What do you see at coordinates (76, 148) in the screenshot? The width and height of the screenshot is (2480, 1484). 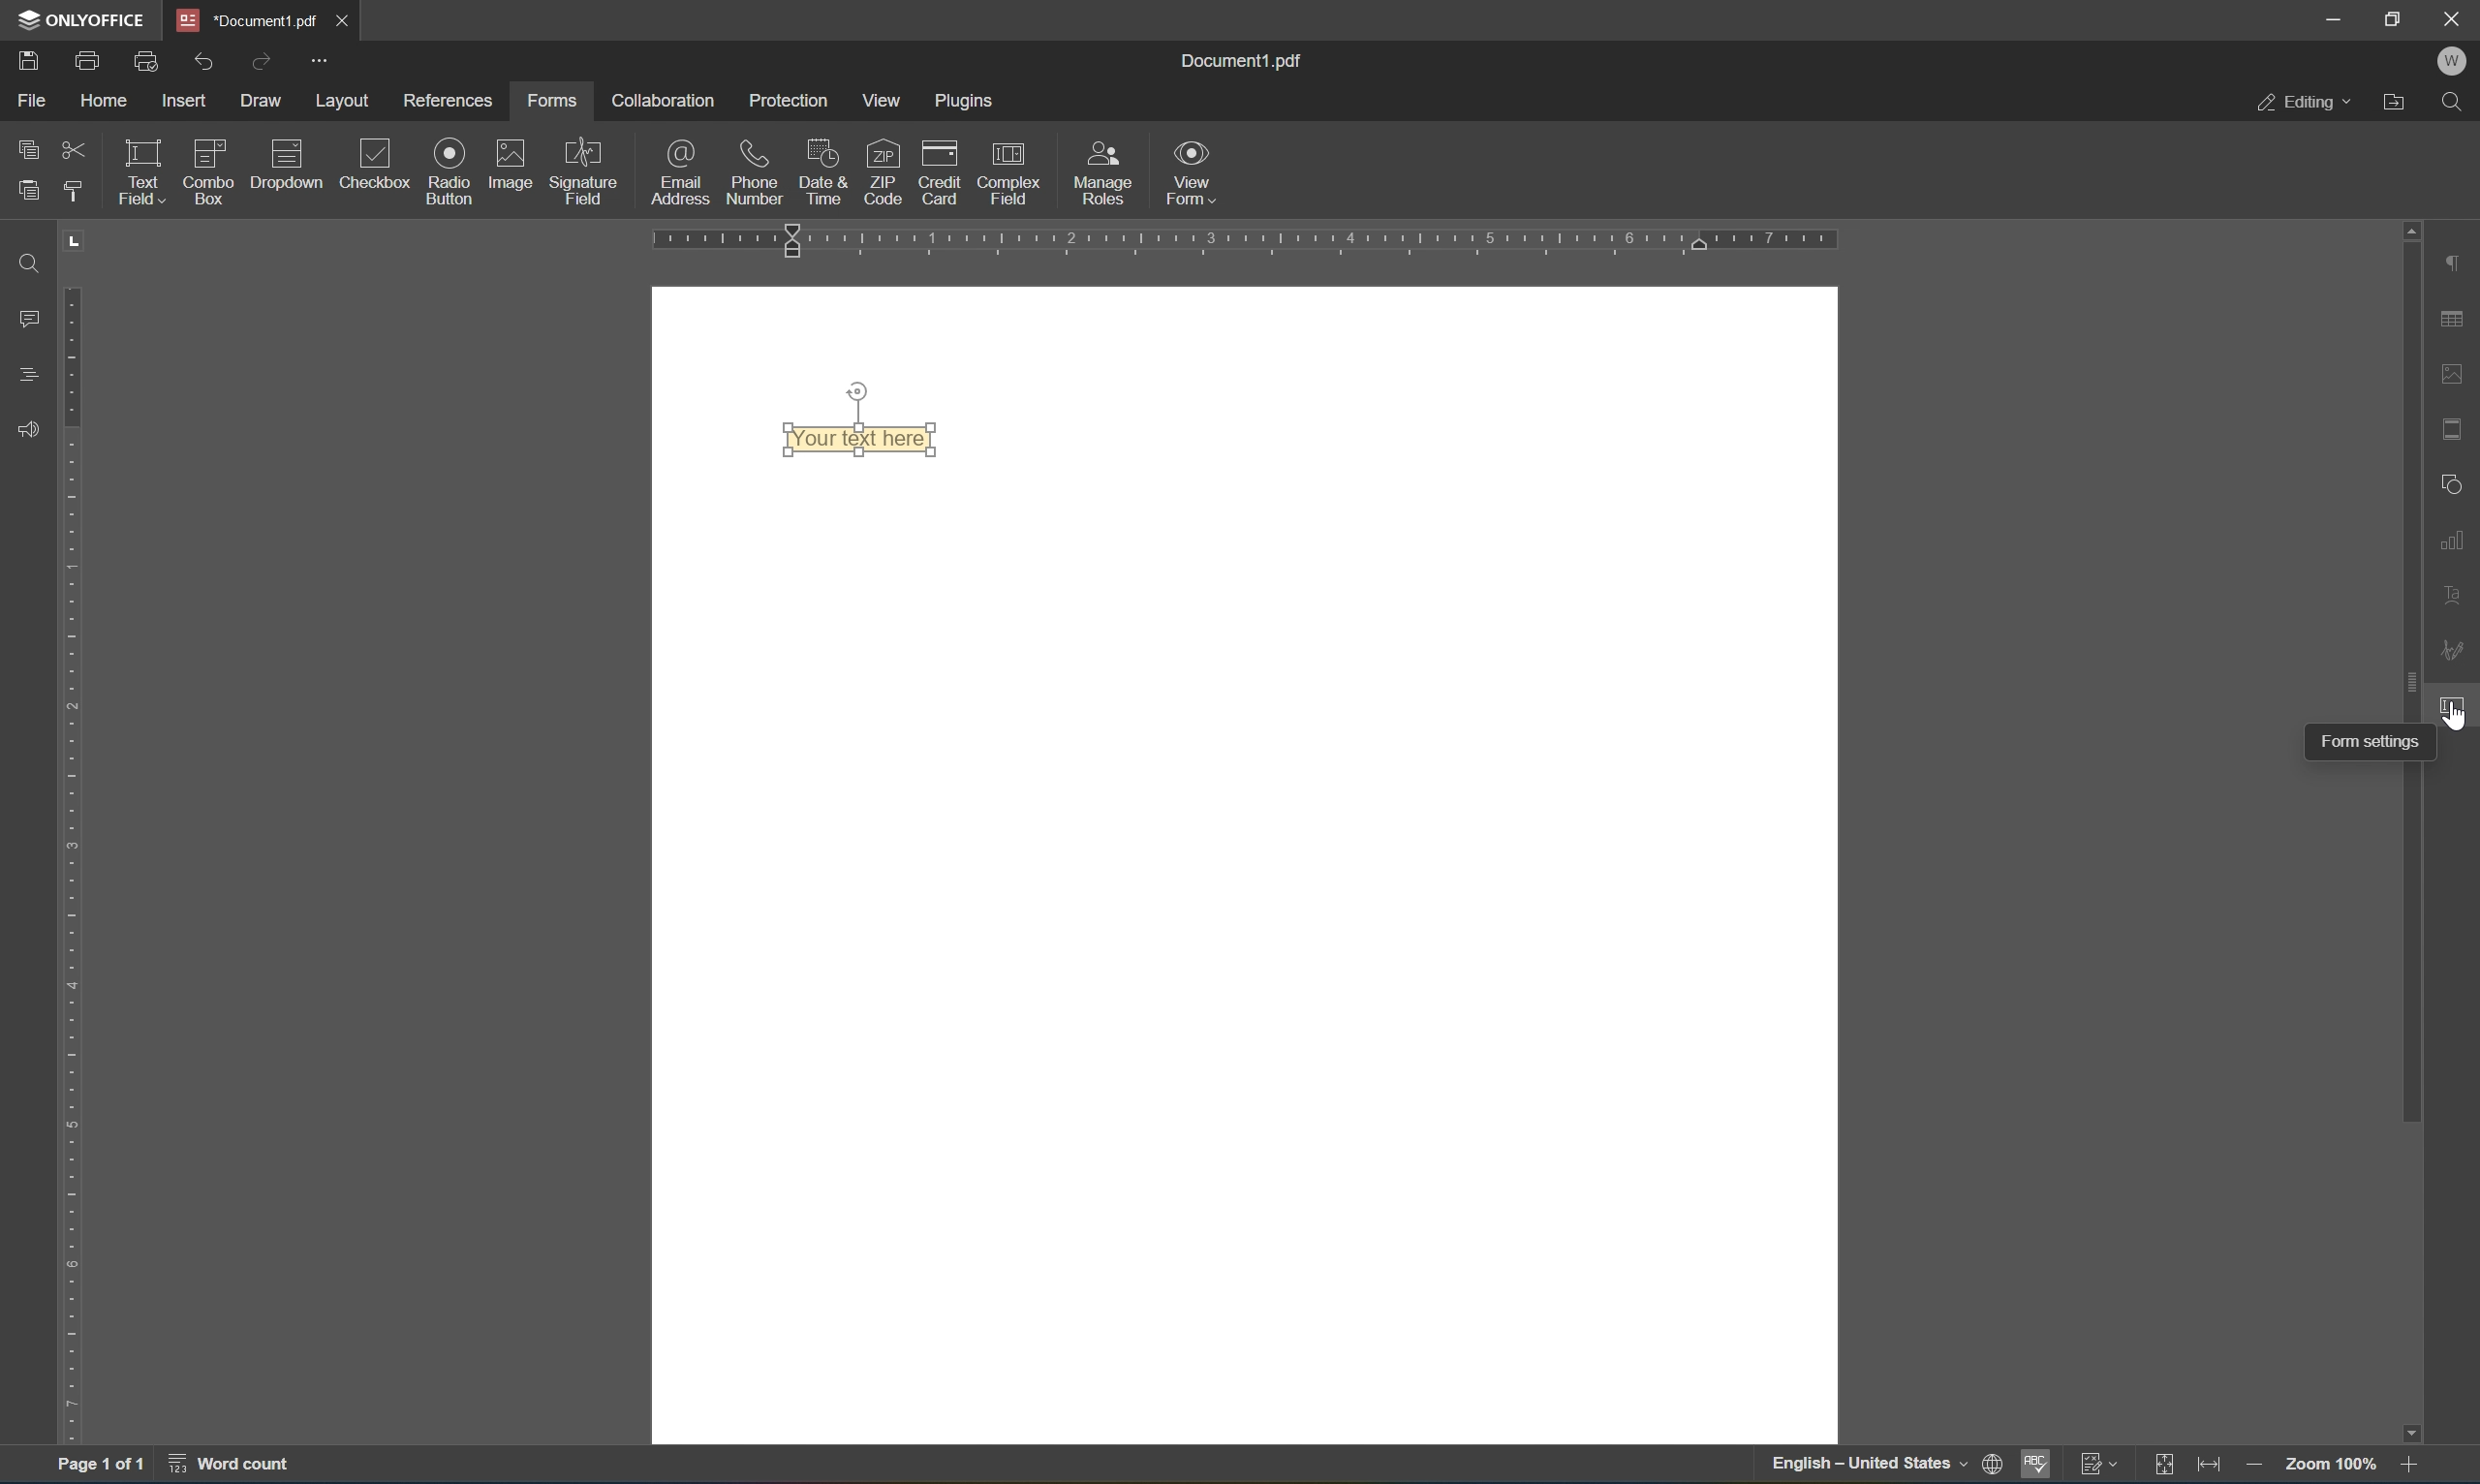 I see `cut` at bounding box center [76, 148].